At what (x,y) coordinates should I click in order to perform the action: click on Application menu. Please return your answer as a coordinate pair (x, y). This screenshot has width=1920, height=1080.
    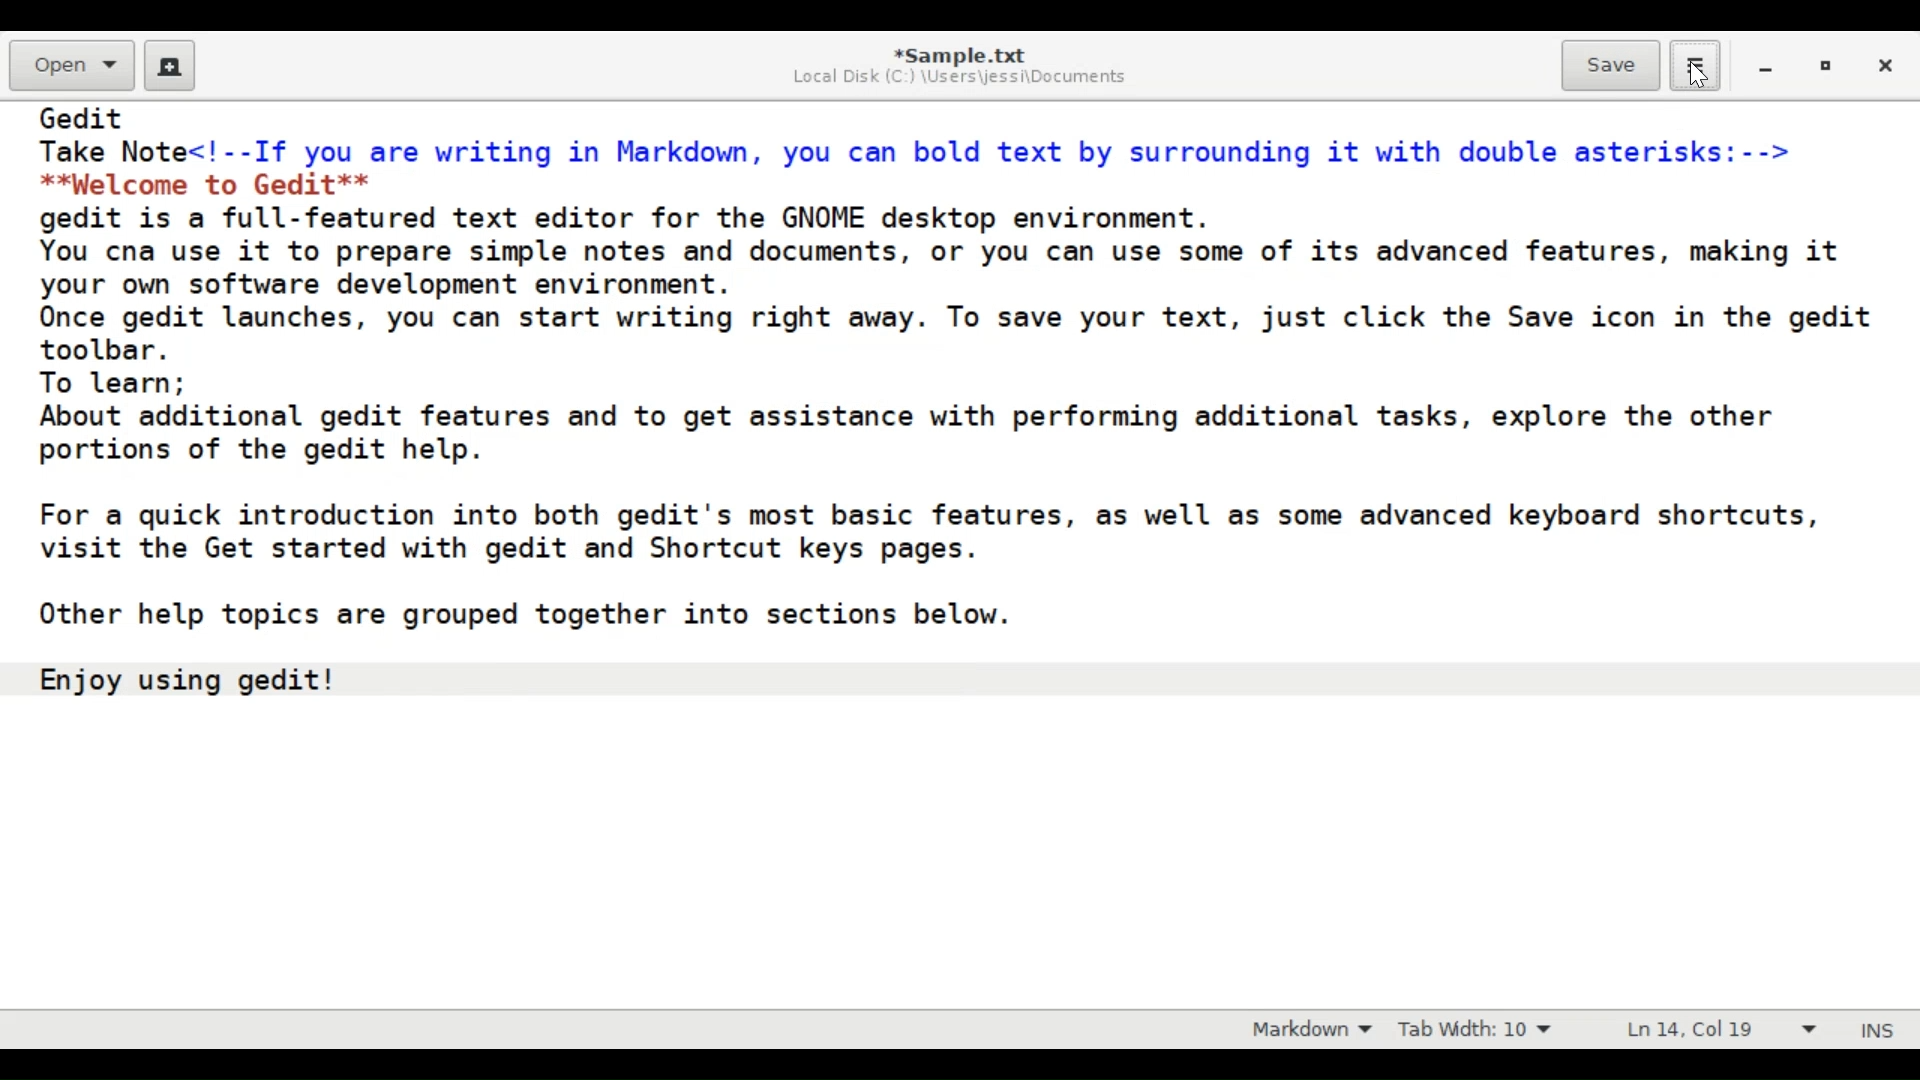
    Looking at the image, I should click on (1695, 66).